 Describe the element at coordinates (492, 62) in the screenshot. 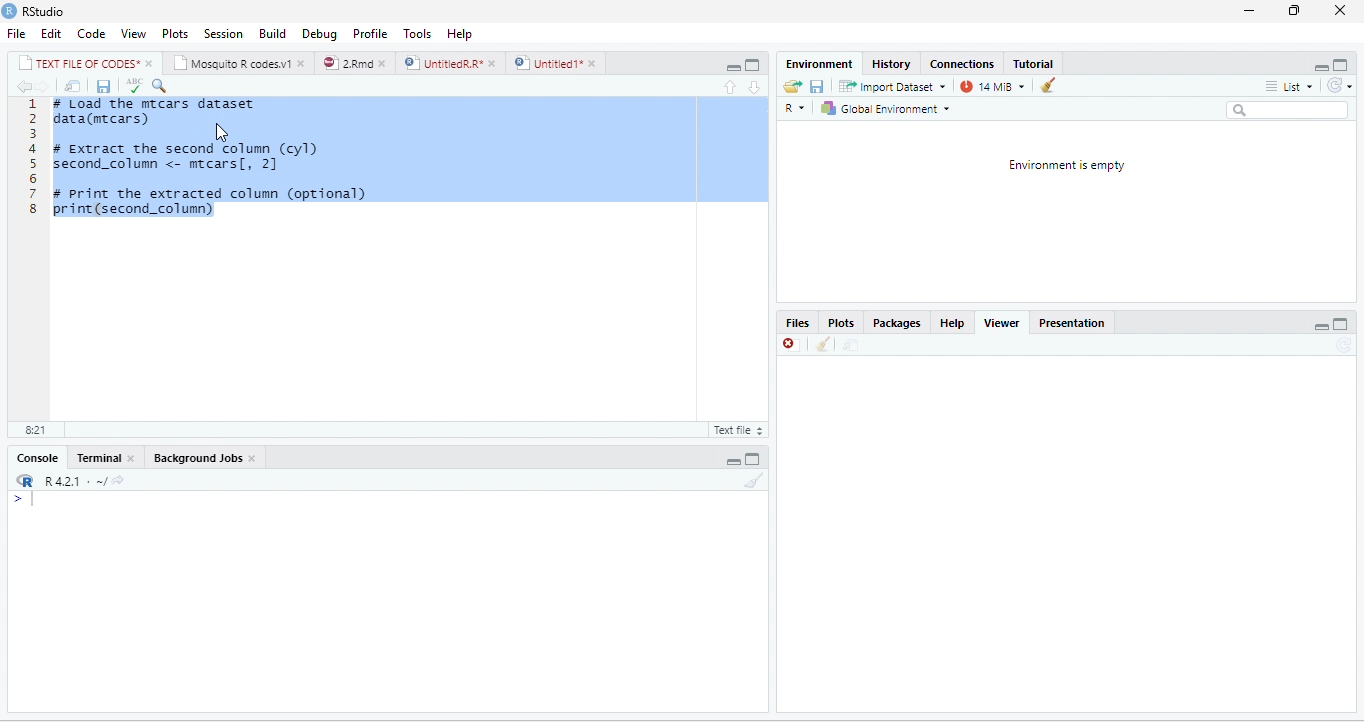

I see `close` at that location.